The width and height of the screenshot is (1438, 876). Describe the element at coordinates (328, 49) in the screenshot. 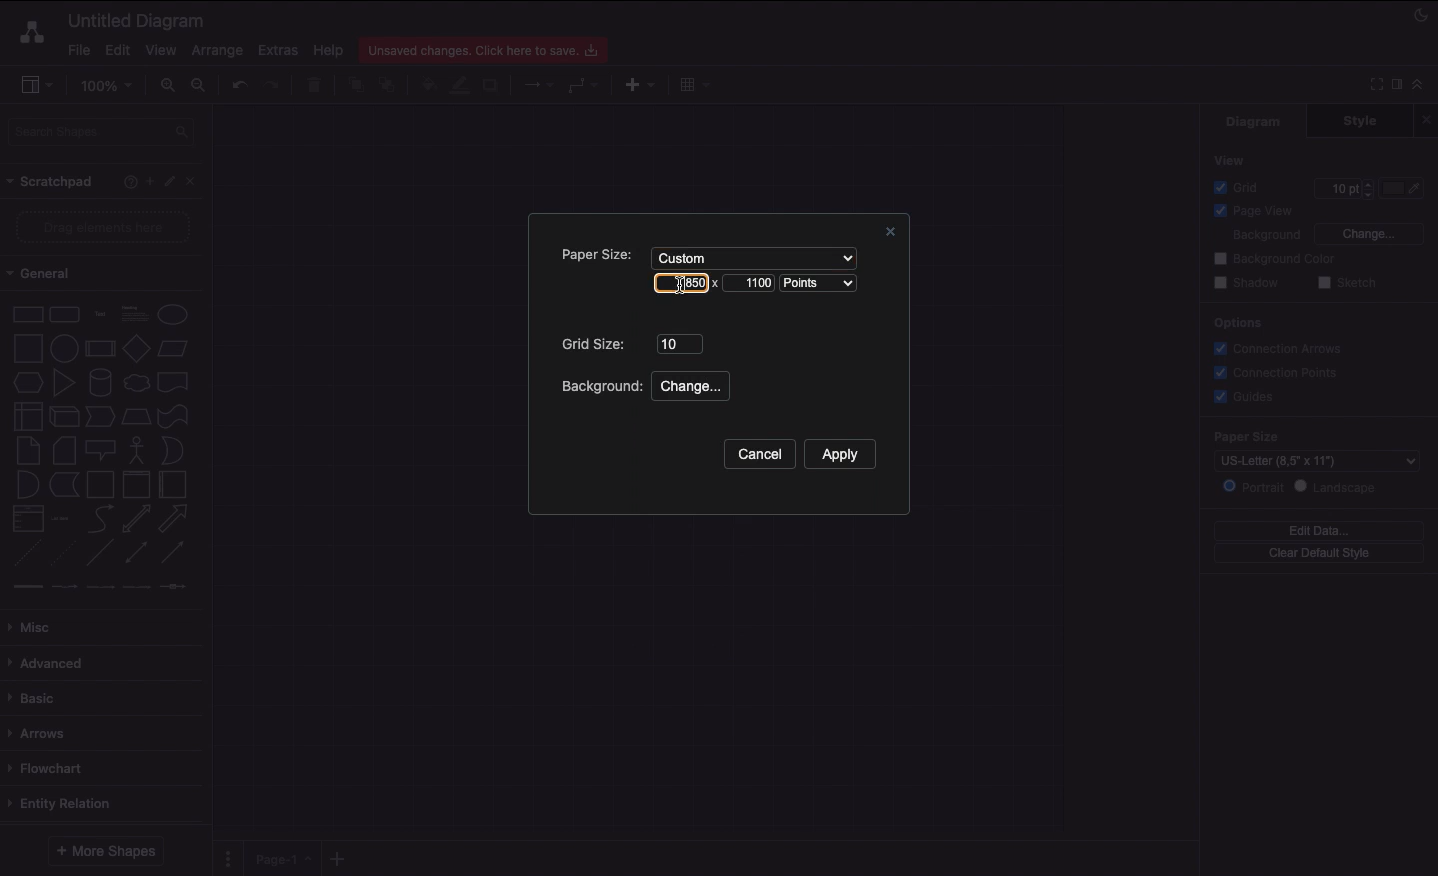

I see `Help` at that location.